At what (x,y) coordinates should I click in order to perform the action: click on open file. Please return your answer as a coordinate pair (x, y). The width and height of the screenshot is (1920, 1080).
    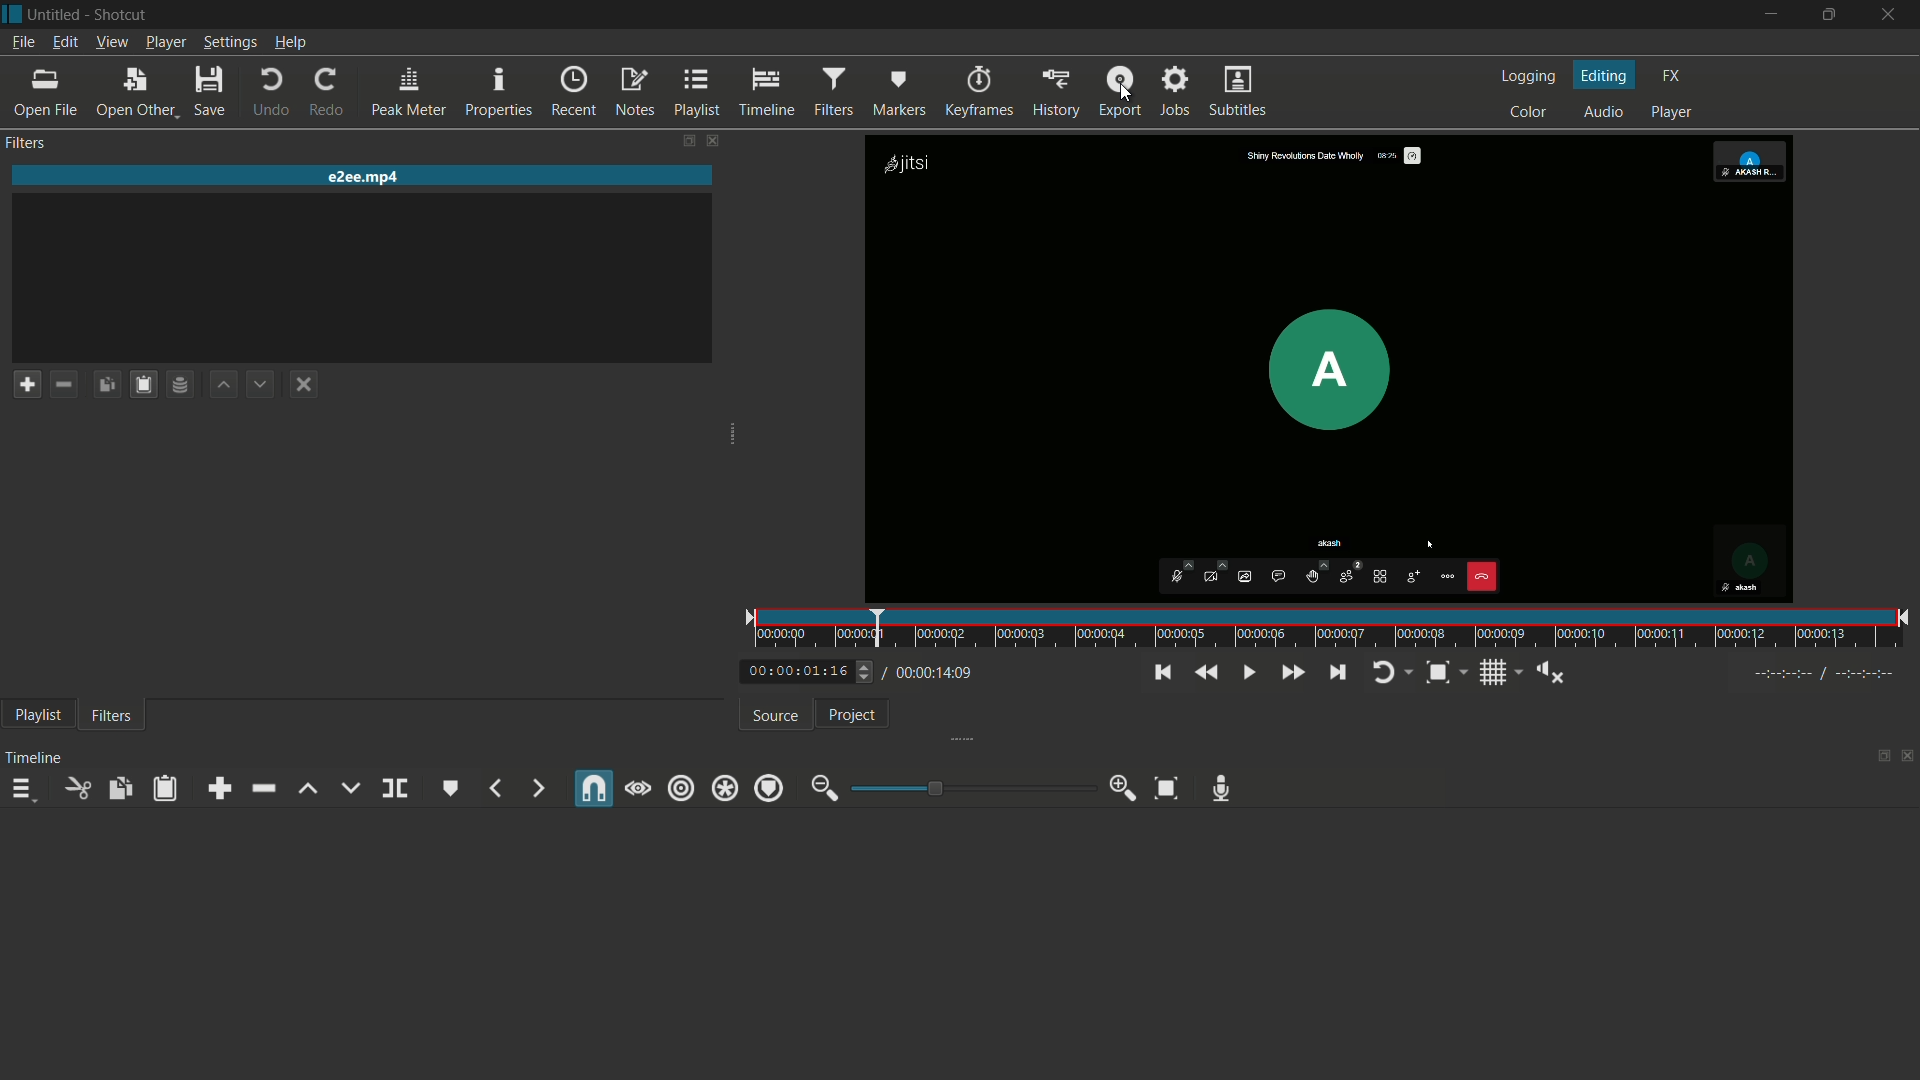
    Looking at the image, I should click on (44, 93).